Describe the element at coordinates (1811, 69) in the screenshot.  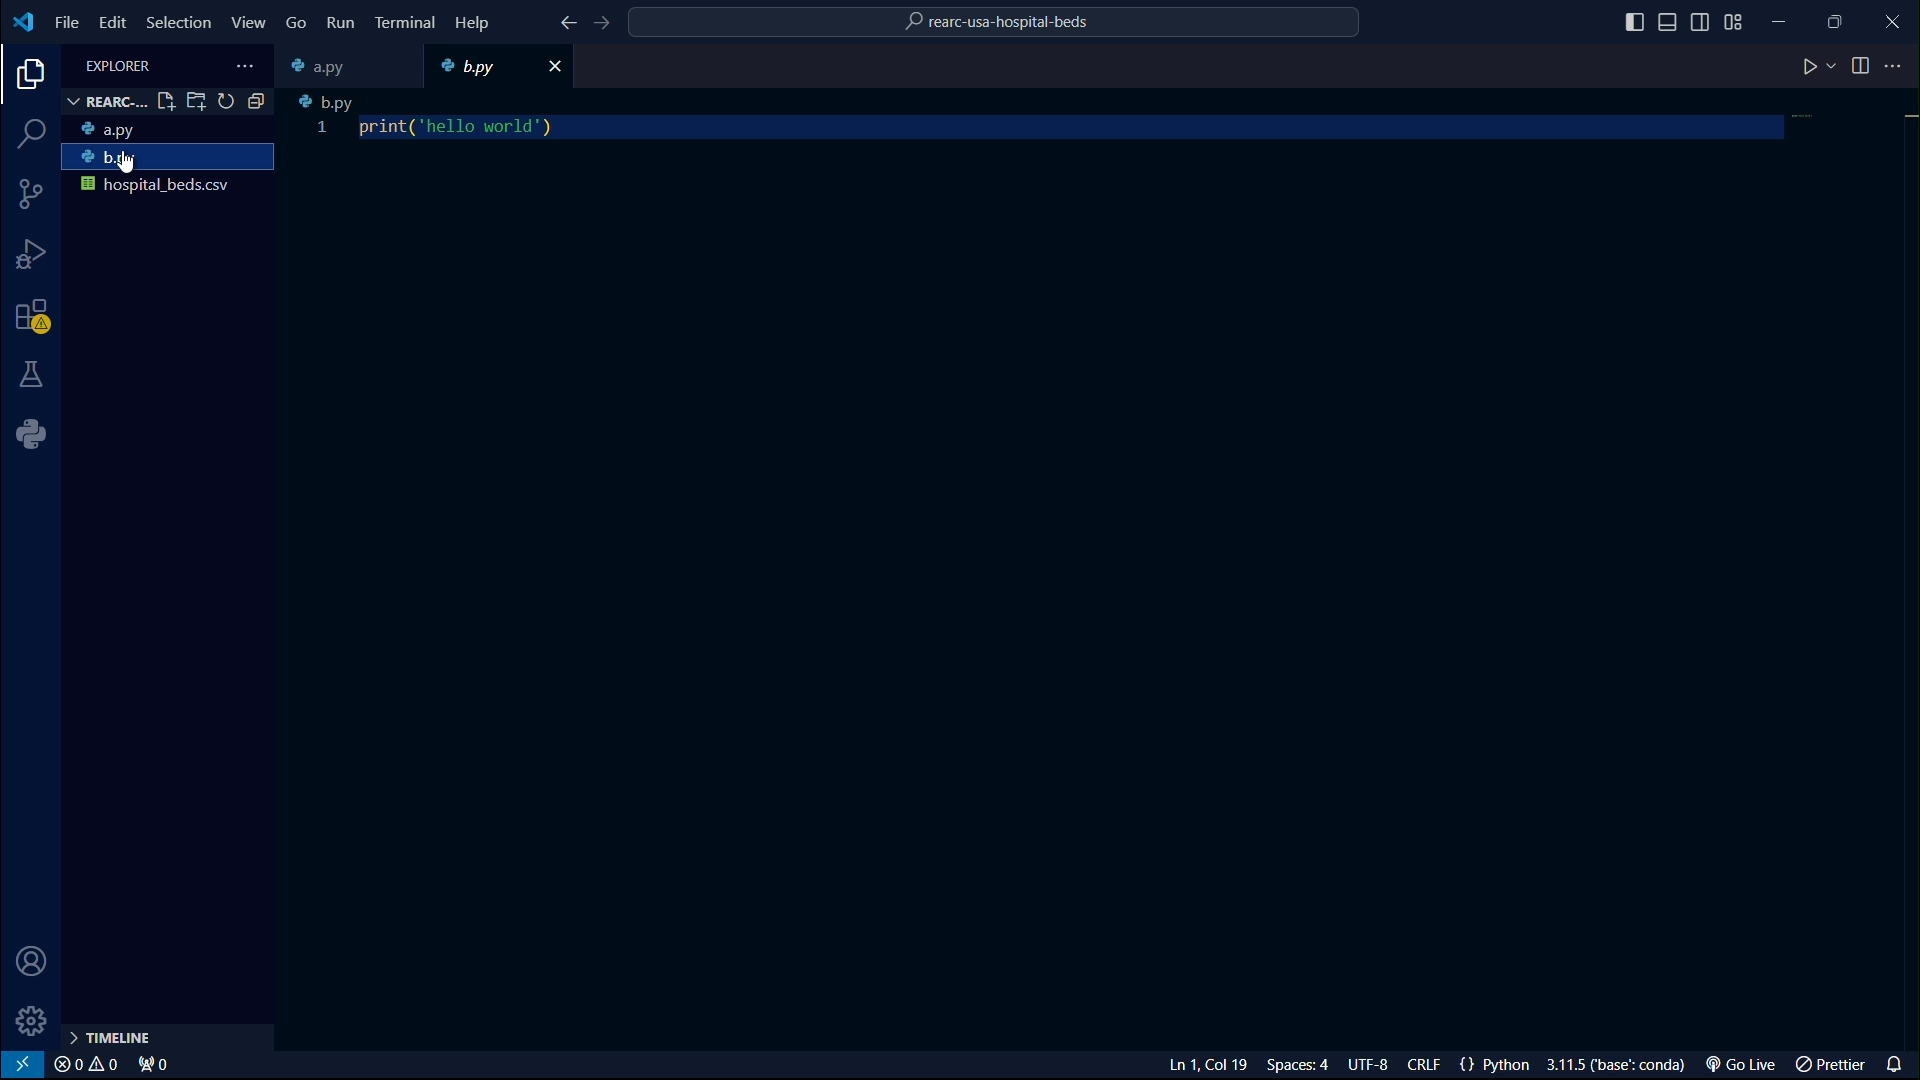
I see `run code` at that location.